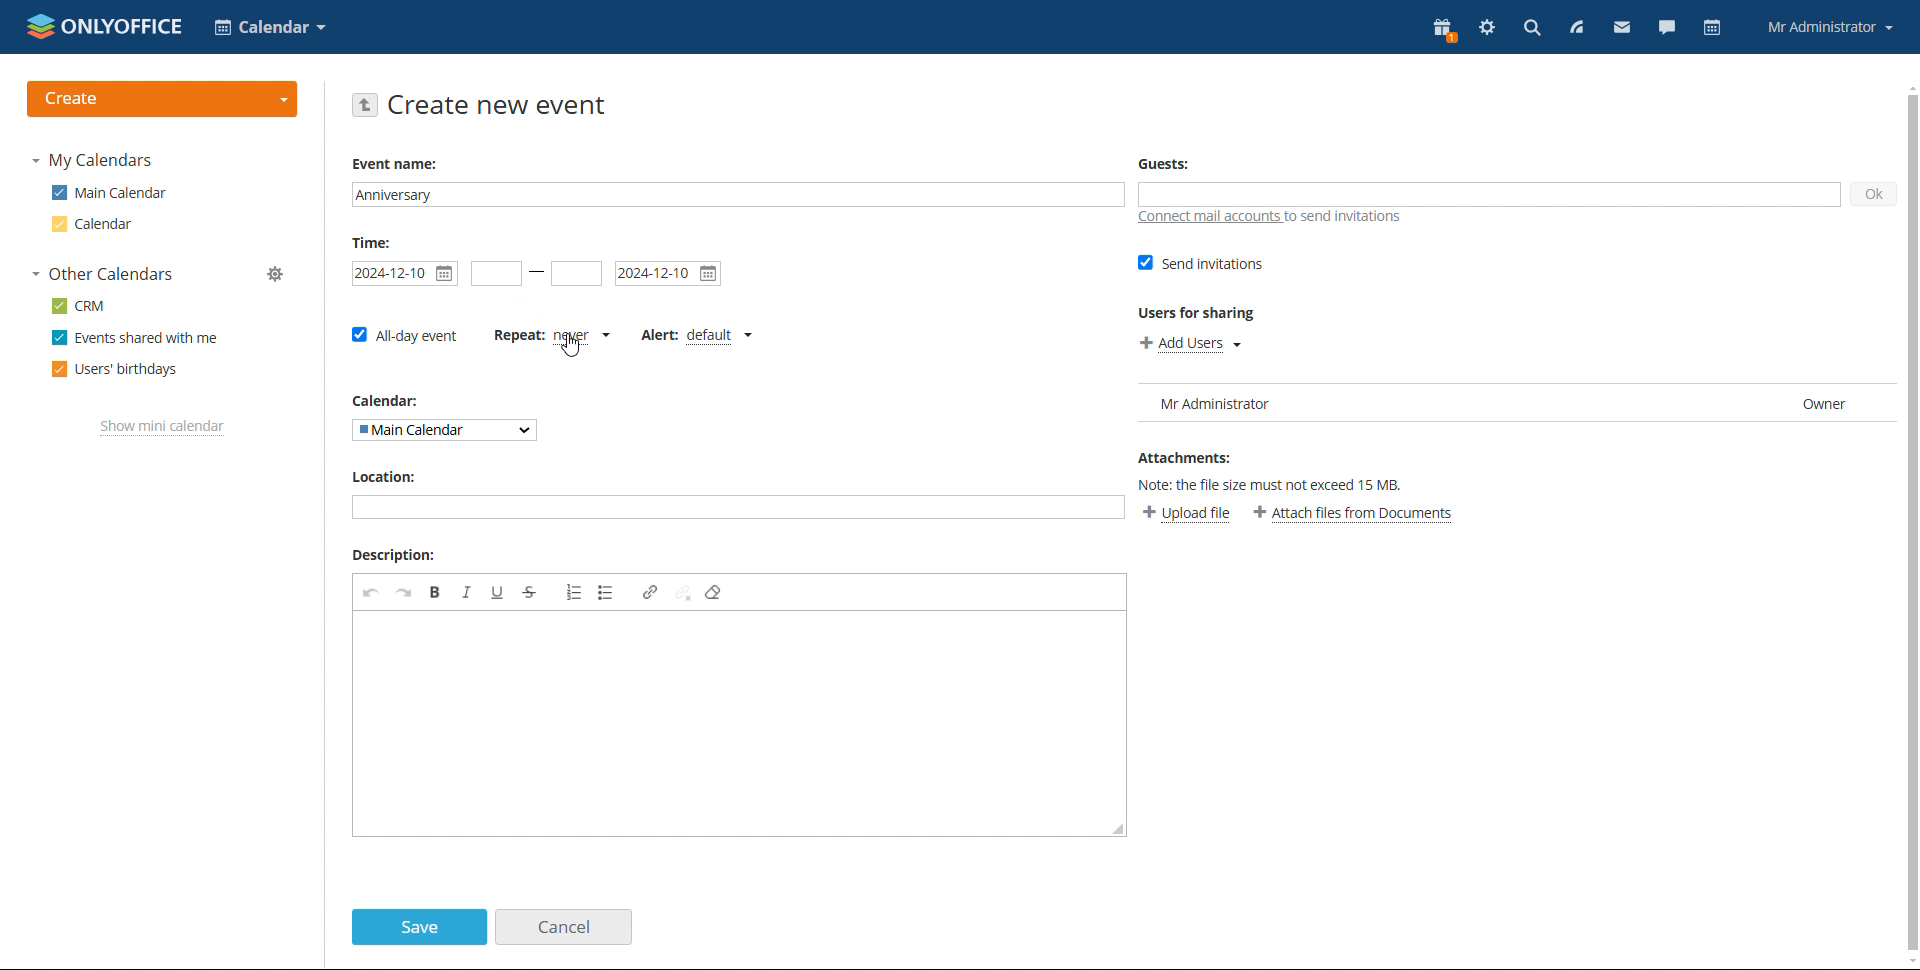 Image resolution: width=1920 pixels, height=970 pixels. I want to click on add guests, so click(1490, 195).